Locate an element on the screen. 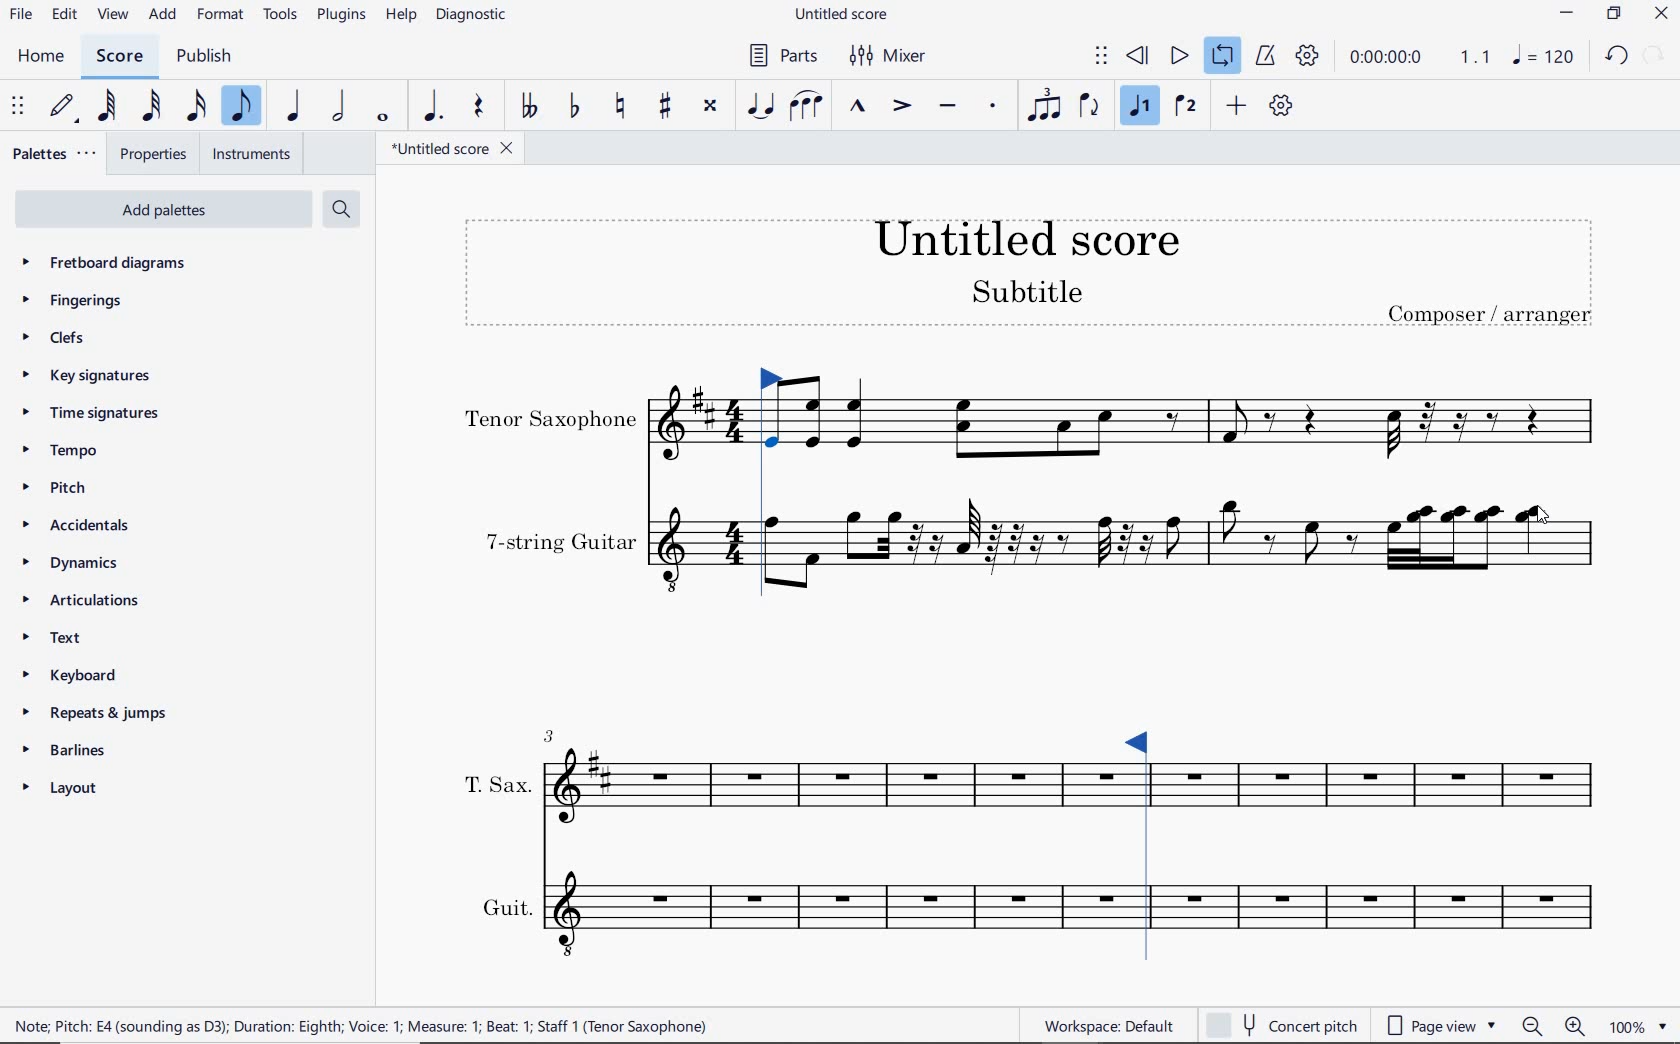  DYNAMICS is located at coordinates (66, 563).